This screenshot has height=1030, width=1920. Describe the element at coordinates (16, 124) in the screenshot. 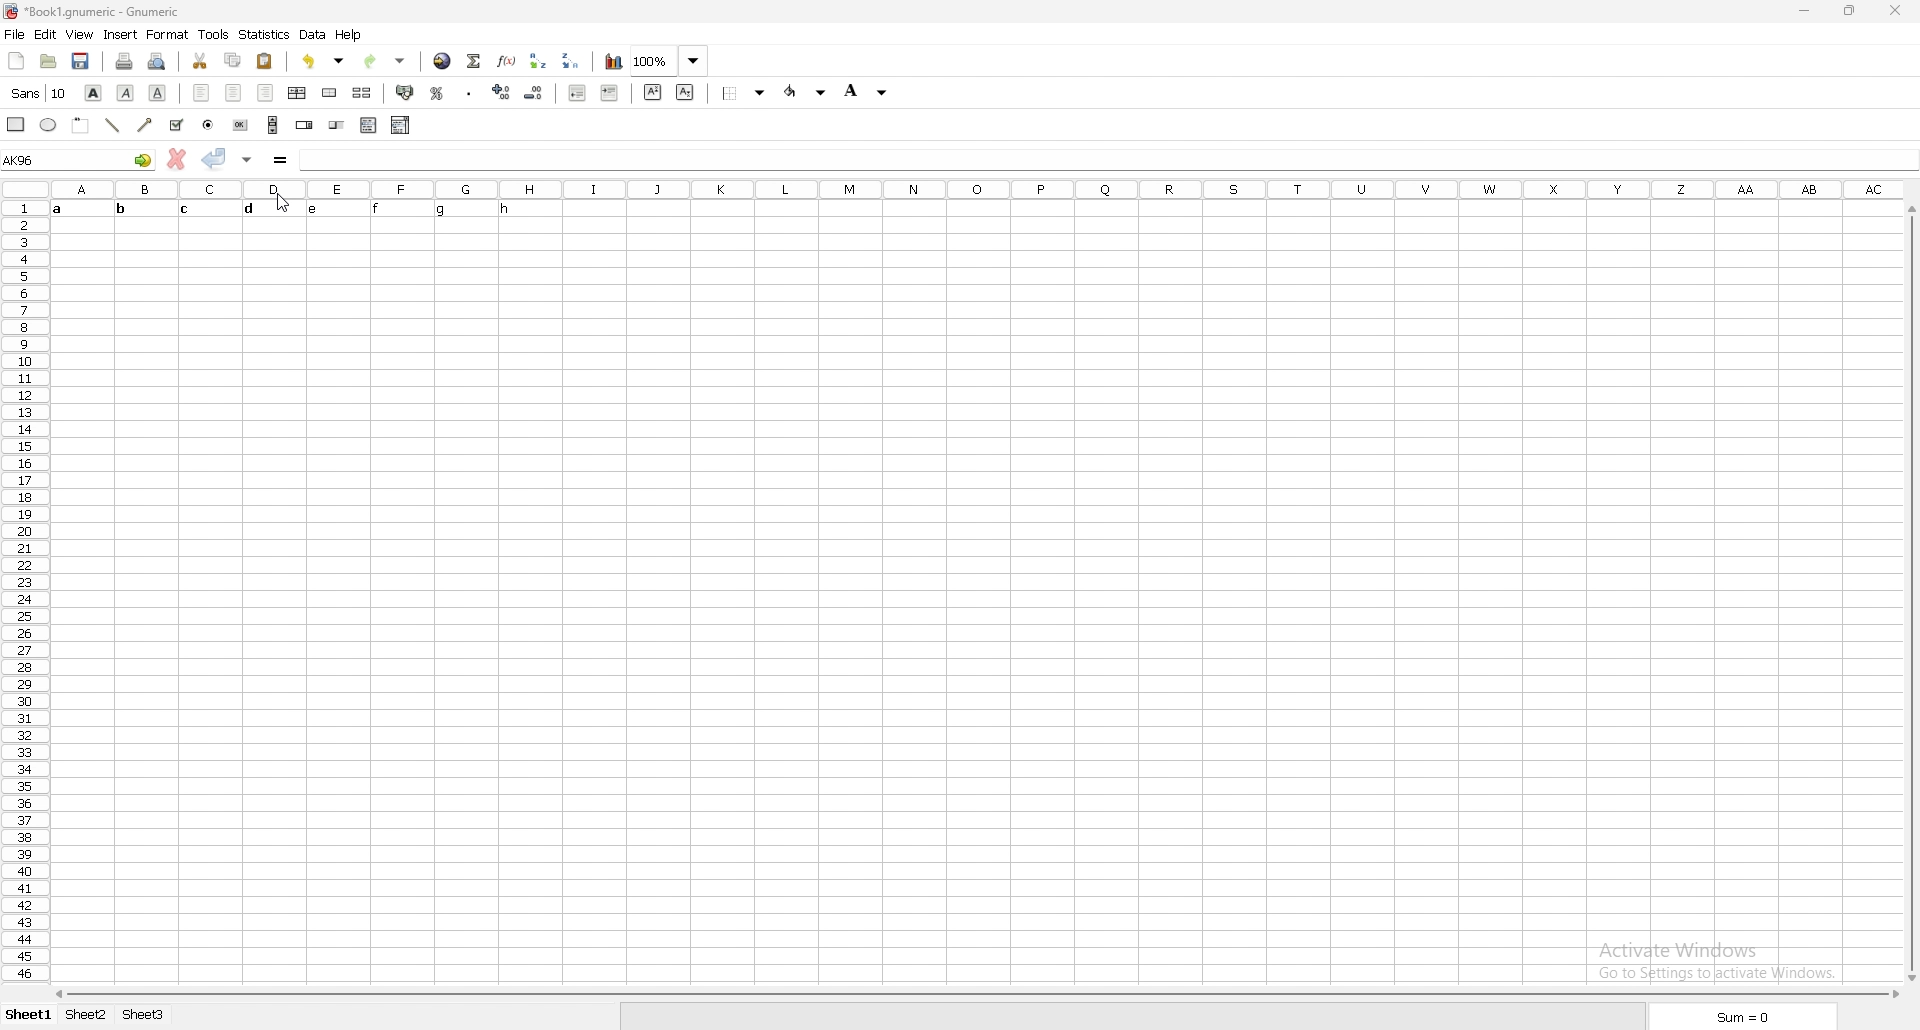

I see `rectangle` at that location.